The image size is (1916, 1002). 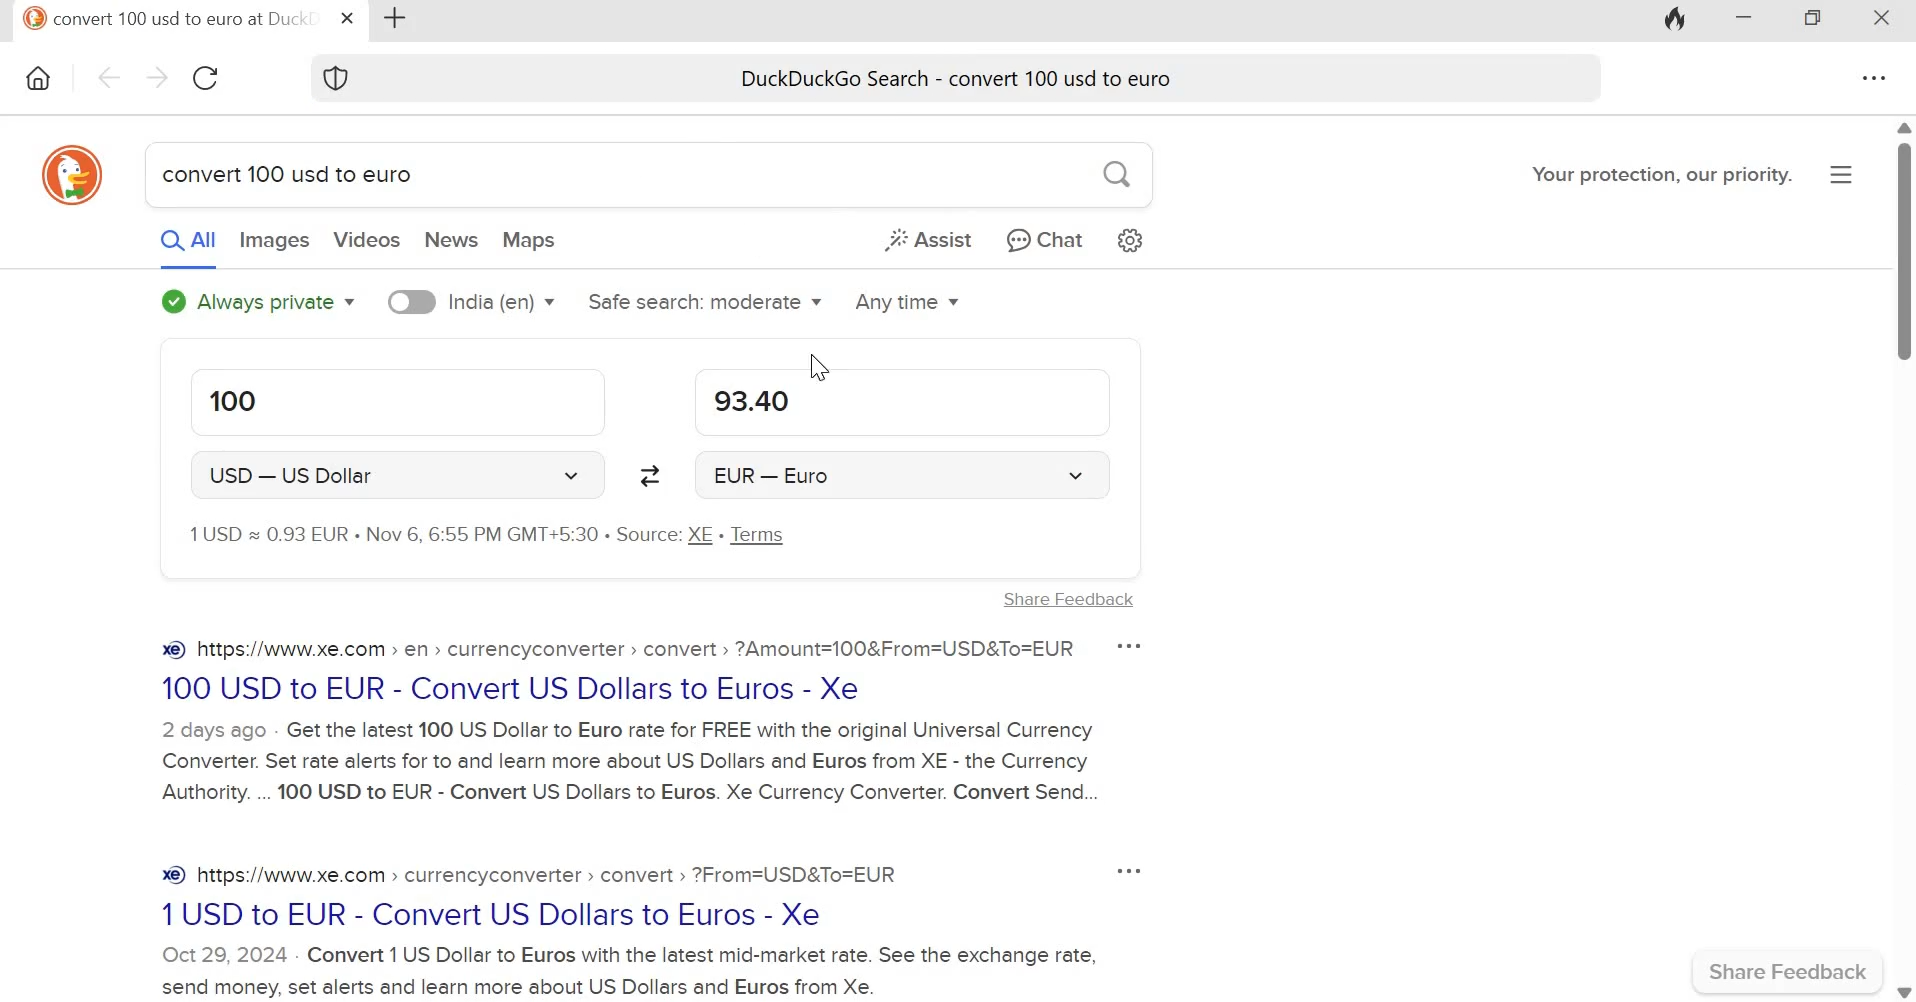 I want to click on 1 USD to EUR - COnvert US Dollars to Euros - Xe, so click(x=504, y=913).